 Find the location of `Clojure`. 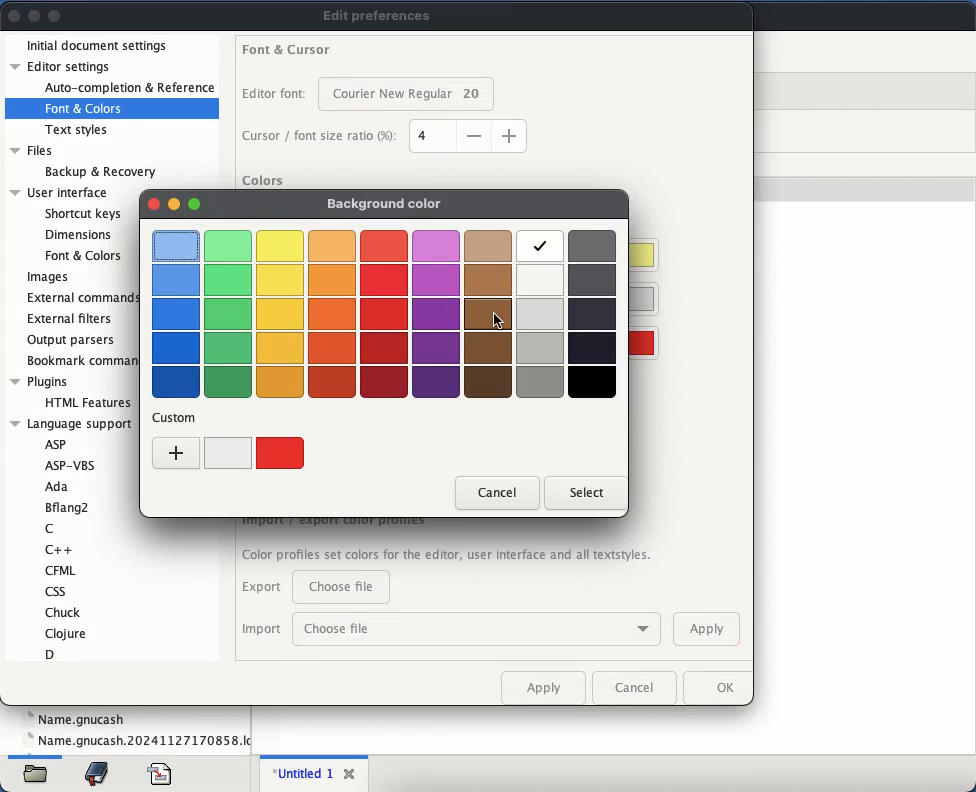

Clojure is located at coordinates (65, 634).